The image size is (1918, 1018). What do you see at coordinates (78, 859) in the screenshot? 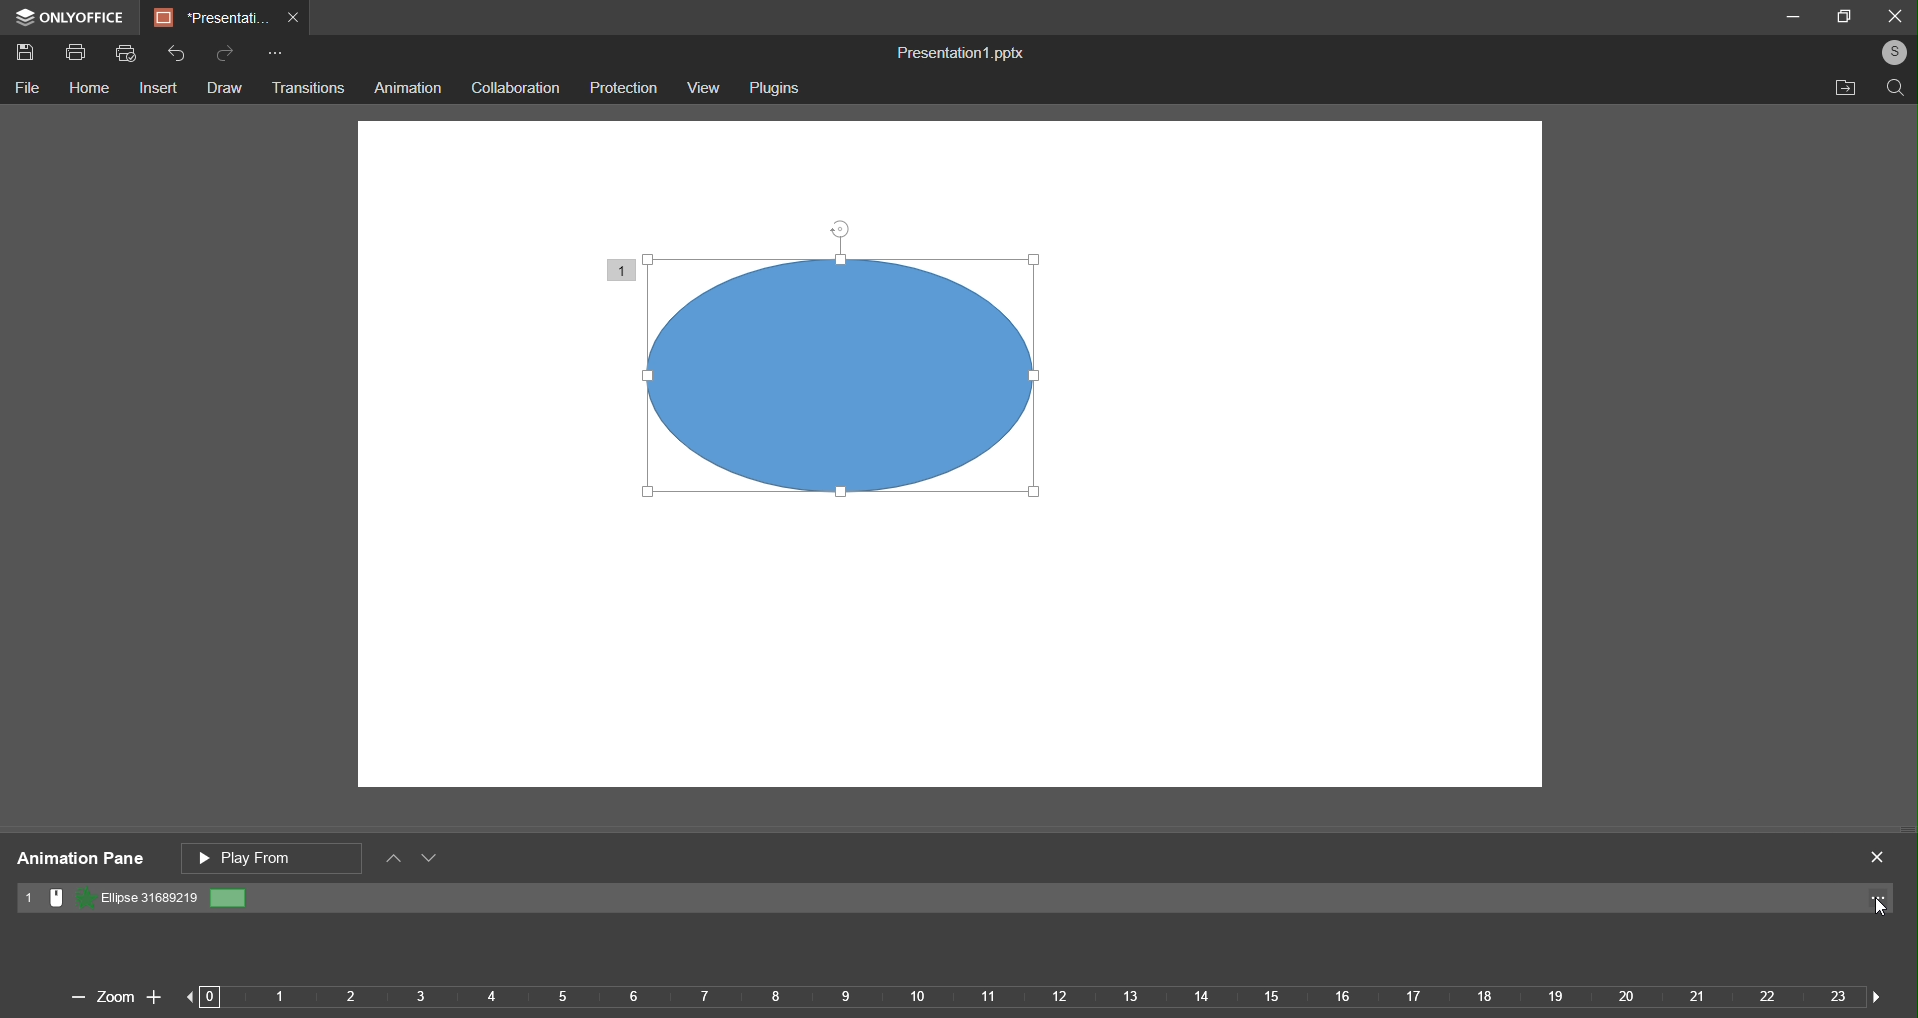
I see `animation pane` at bounding box center [78, 859].